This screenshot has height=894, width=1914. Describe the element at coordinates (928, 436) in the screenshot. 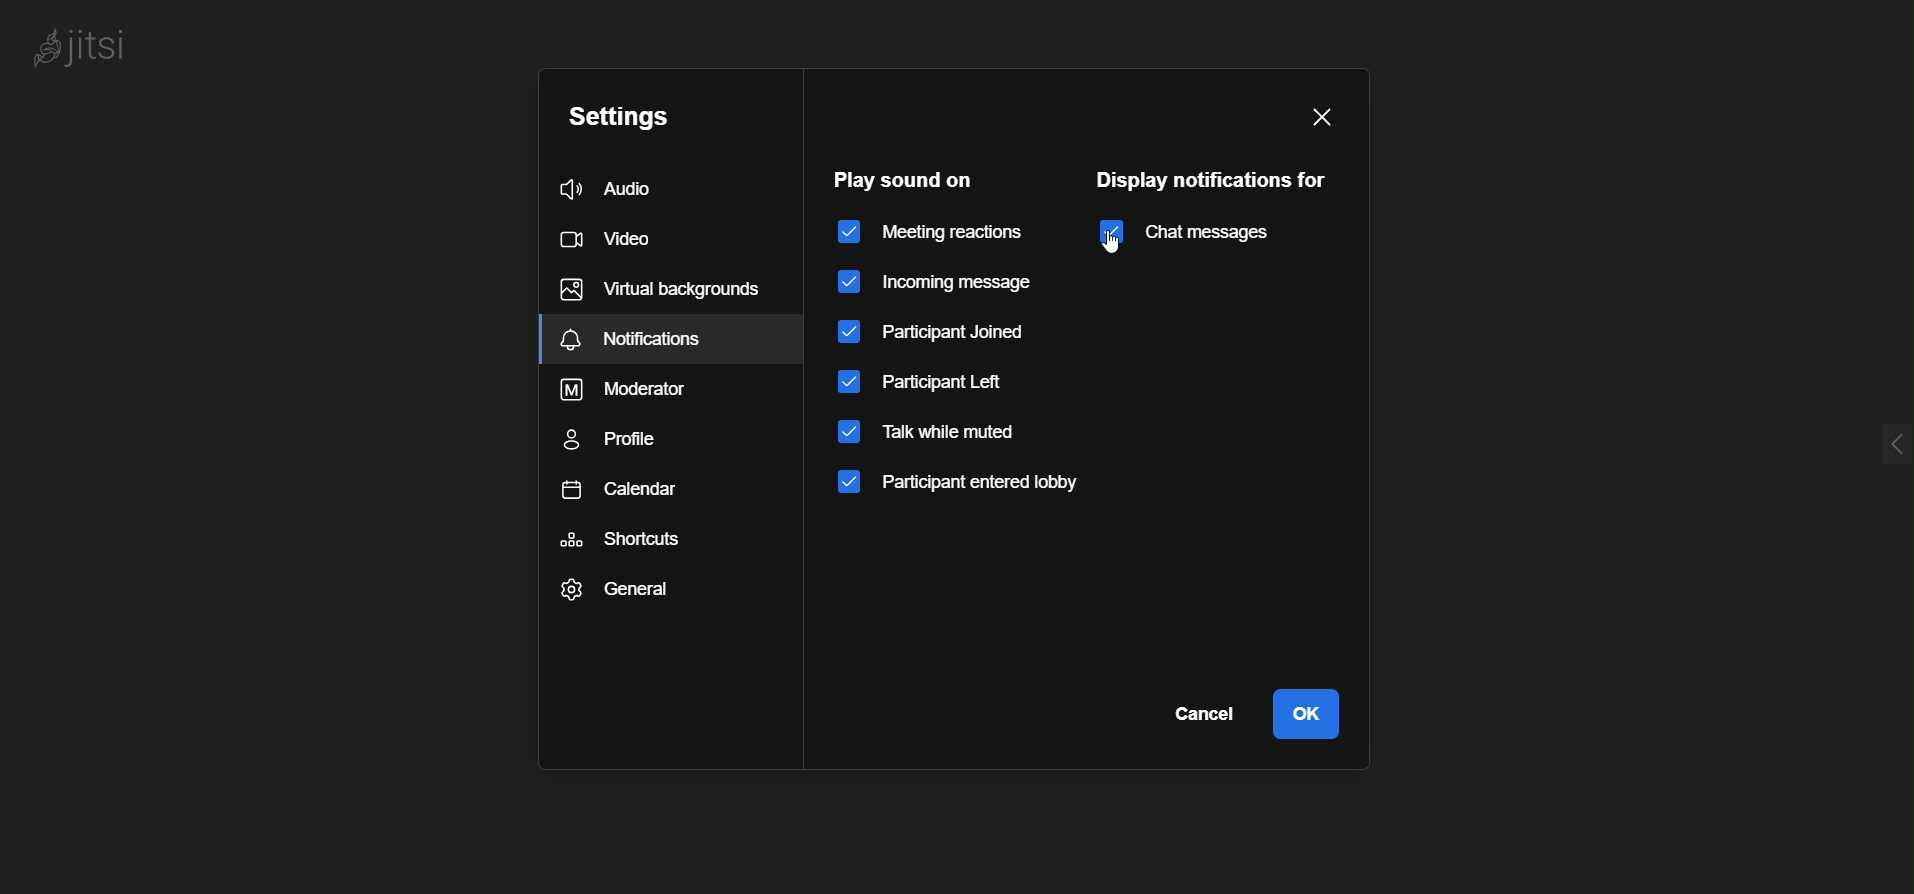

I see `talk while muted` at that location.